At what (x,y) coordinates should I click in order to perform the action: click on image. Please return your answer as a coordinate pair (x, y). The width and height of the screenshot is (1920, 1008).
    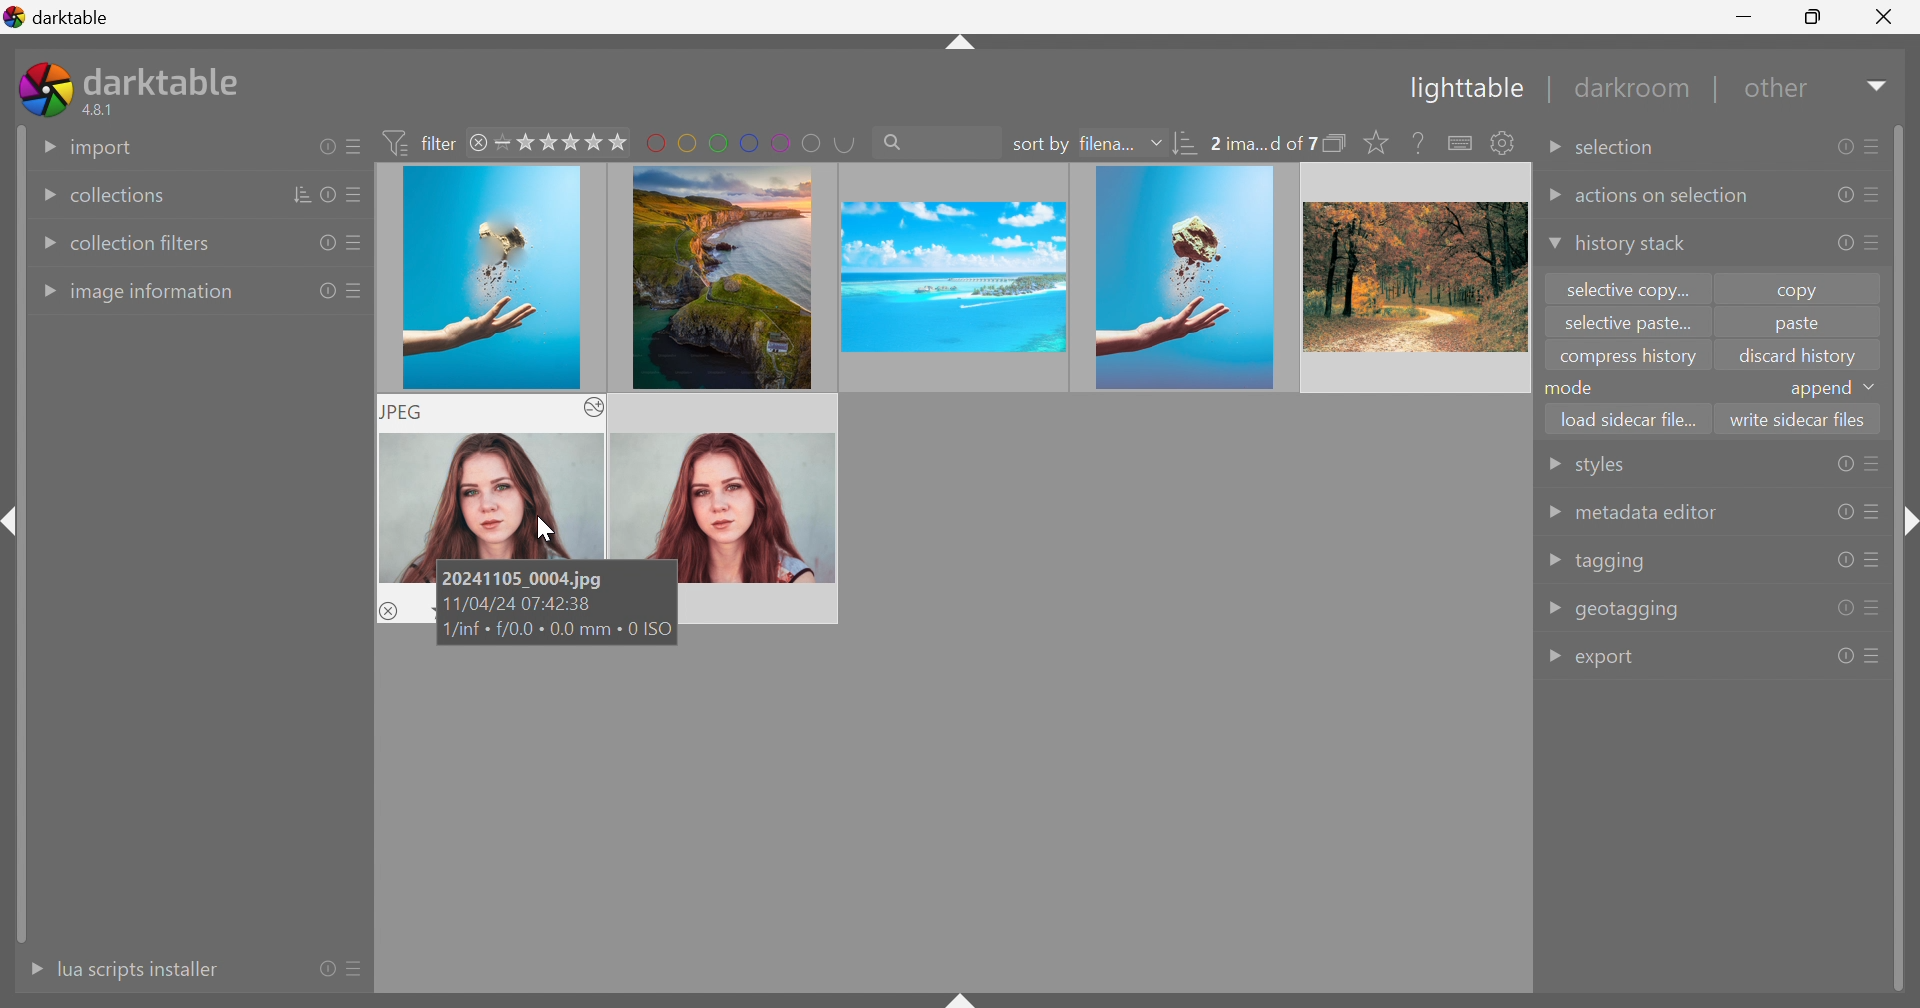
    Looking at the image, I should click on (718, 276).